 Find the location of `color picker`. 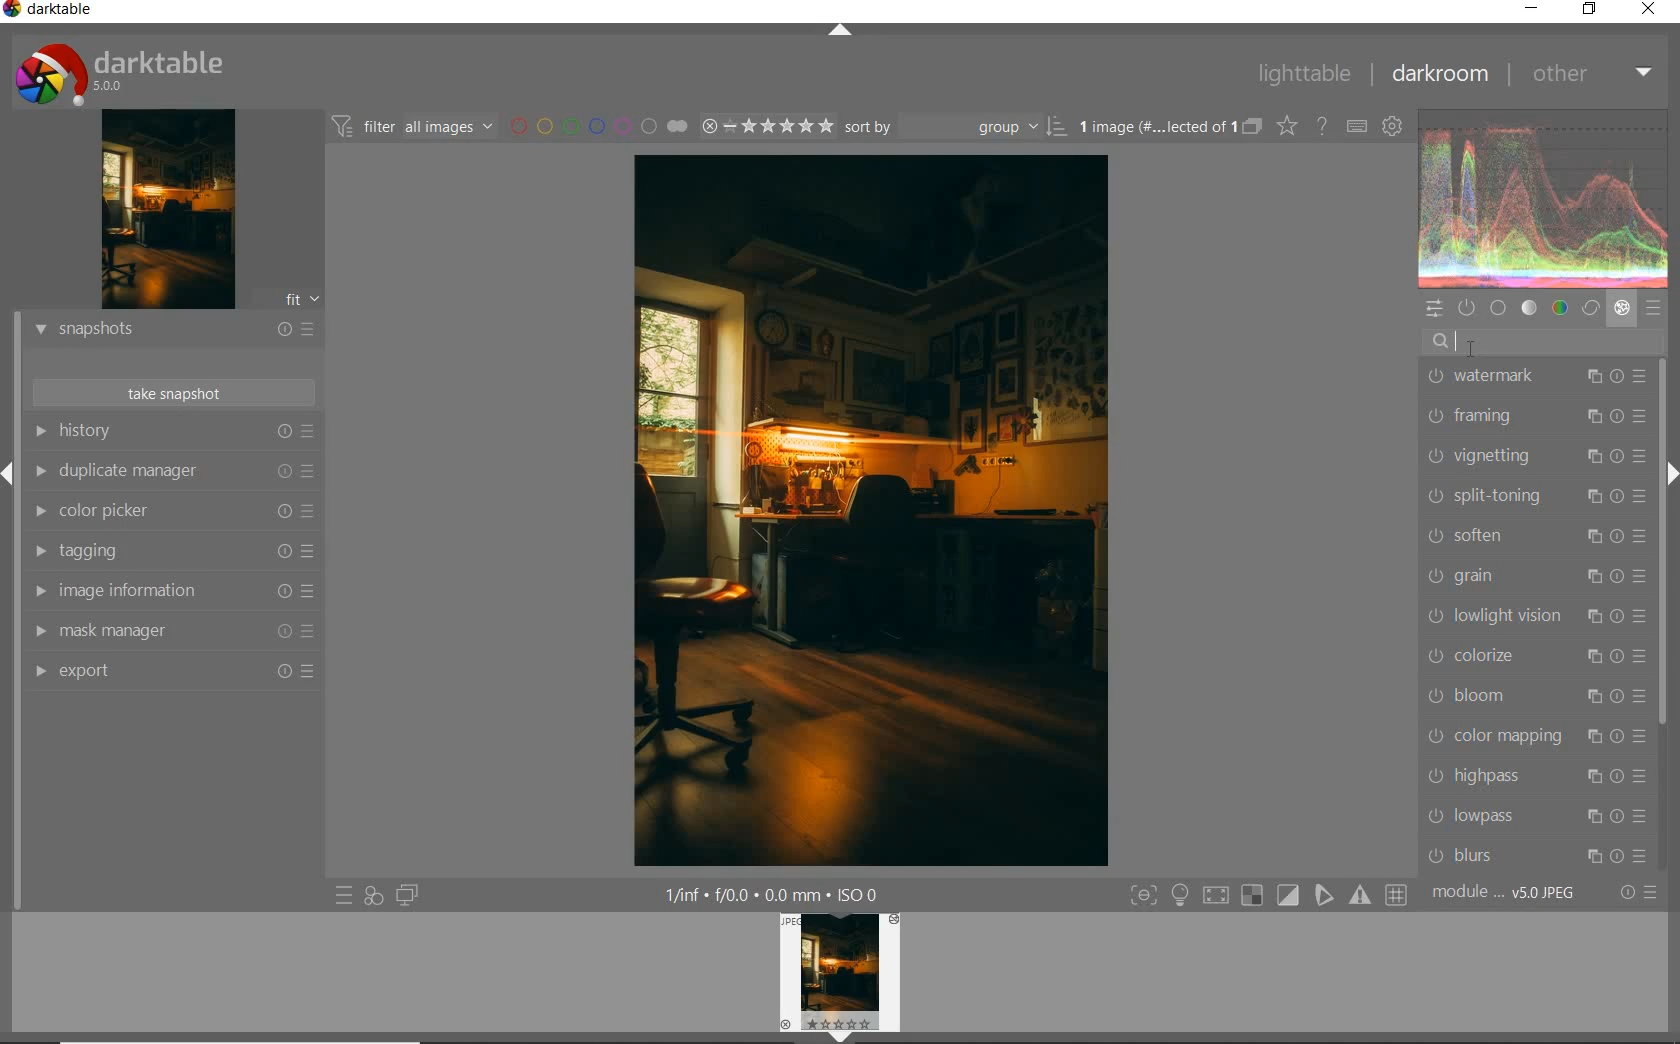

color picker is located at coordinates (170, 509).